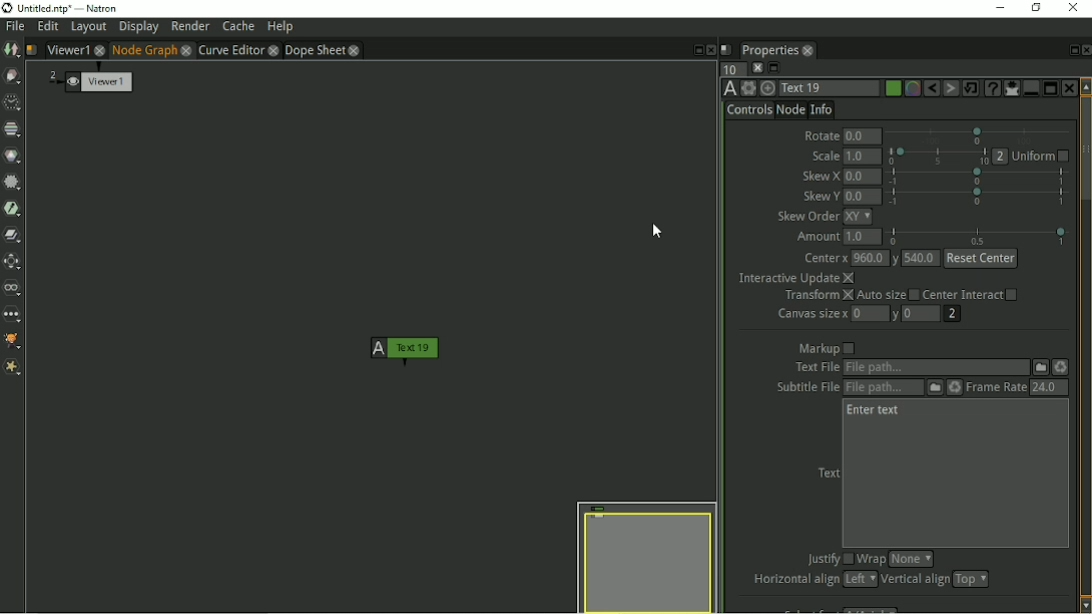  Describe the element at coordinates (238, 26) in the screenshot. I see `Cache` at that location.